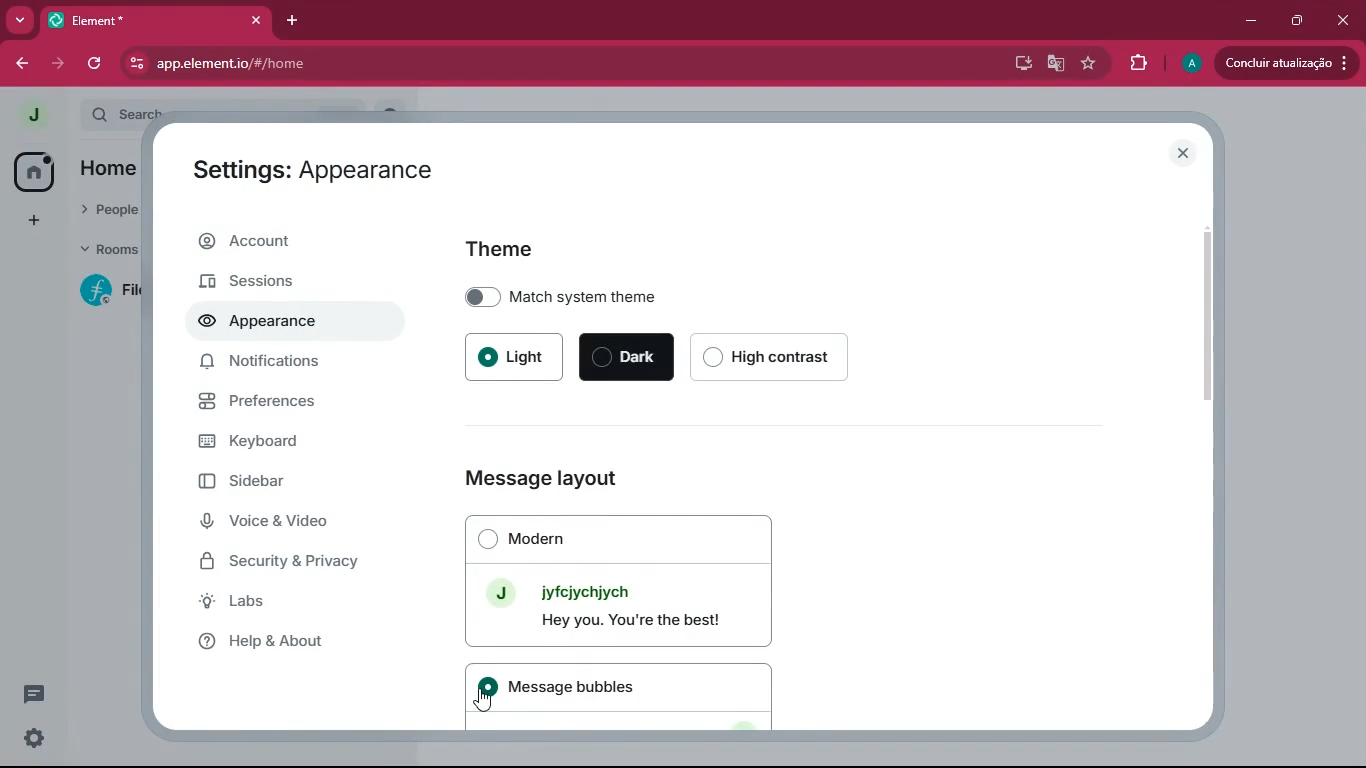 The height and width of the screenshot is (768, 1366). I want to click on maximize, so click(1297, 22).